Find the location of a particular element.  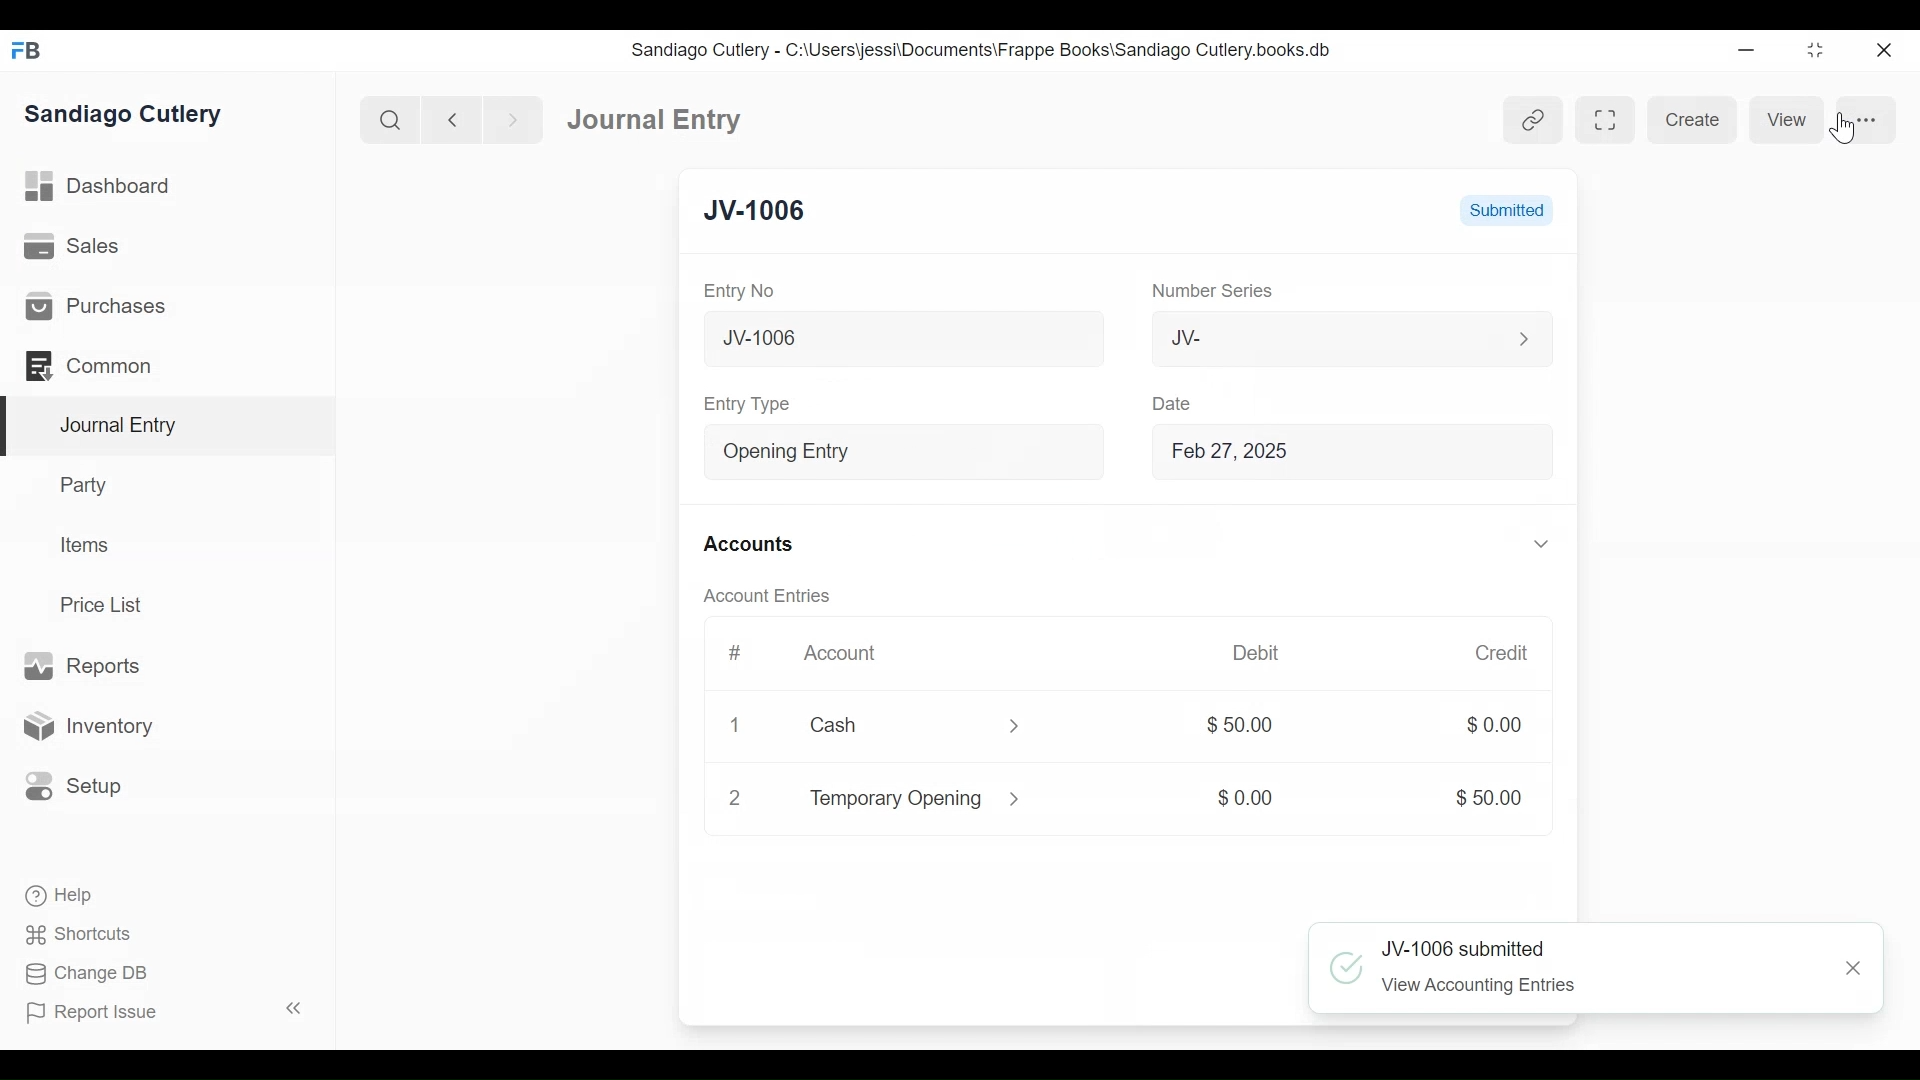

Setup is located at coordinates (74, 787).